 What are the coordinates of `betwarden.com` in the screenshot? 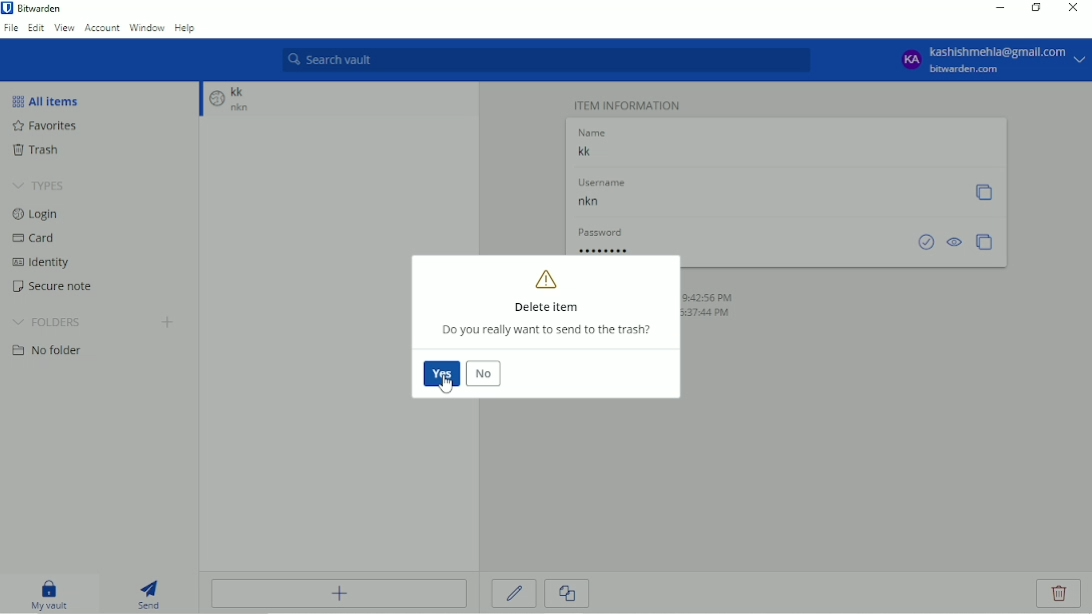 It's located at (967, 70).